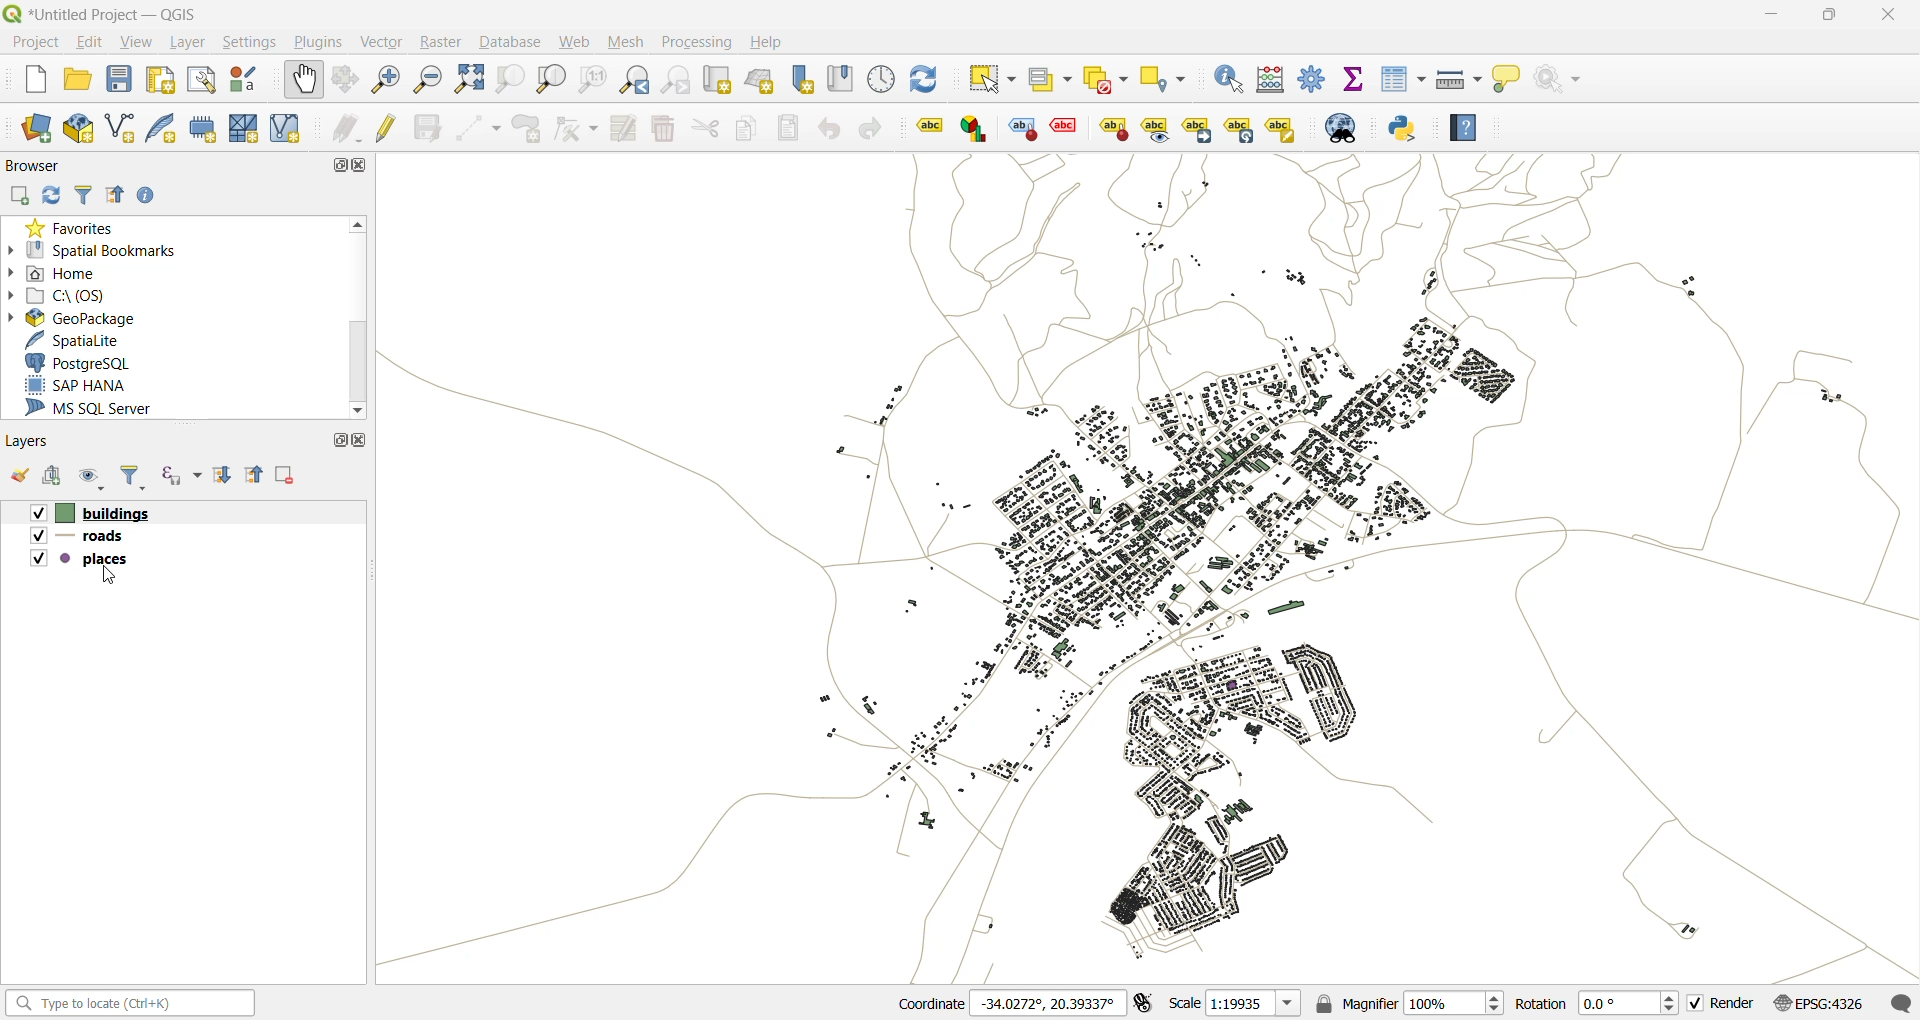 This screenshot has height=1020, width=1920. What do you see at coordinates (843, 78) in the screenshot?
I see `show spatial bookmark` at bounding box center [843, 78].